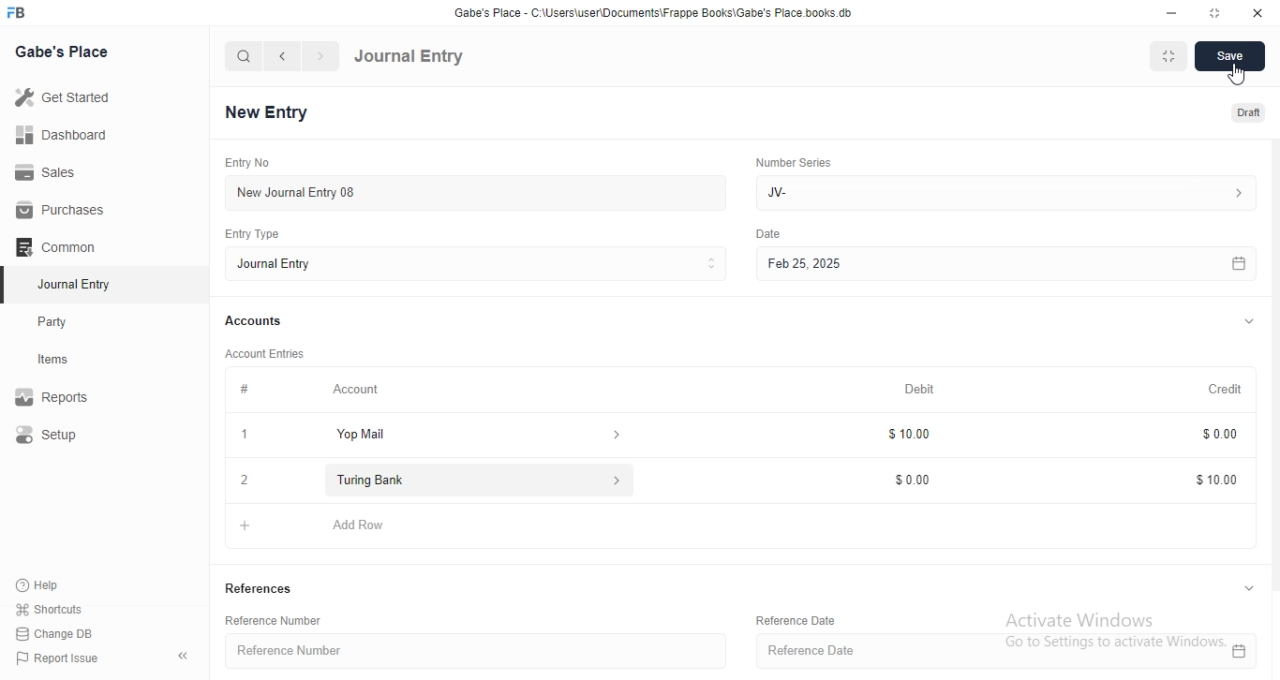  I want to click on Common, so click(60, 247).